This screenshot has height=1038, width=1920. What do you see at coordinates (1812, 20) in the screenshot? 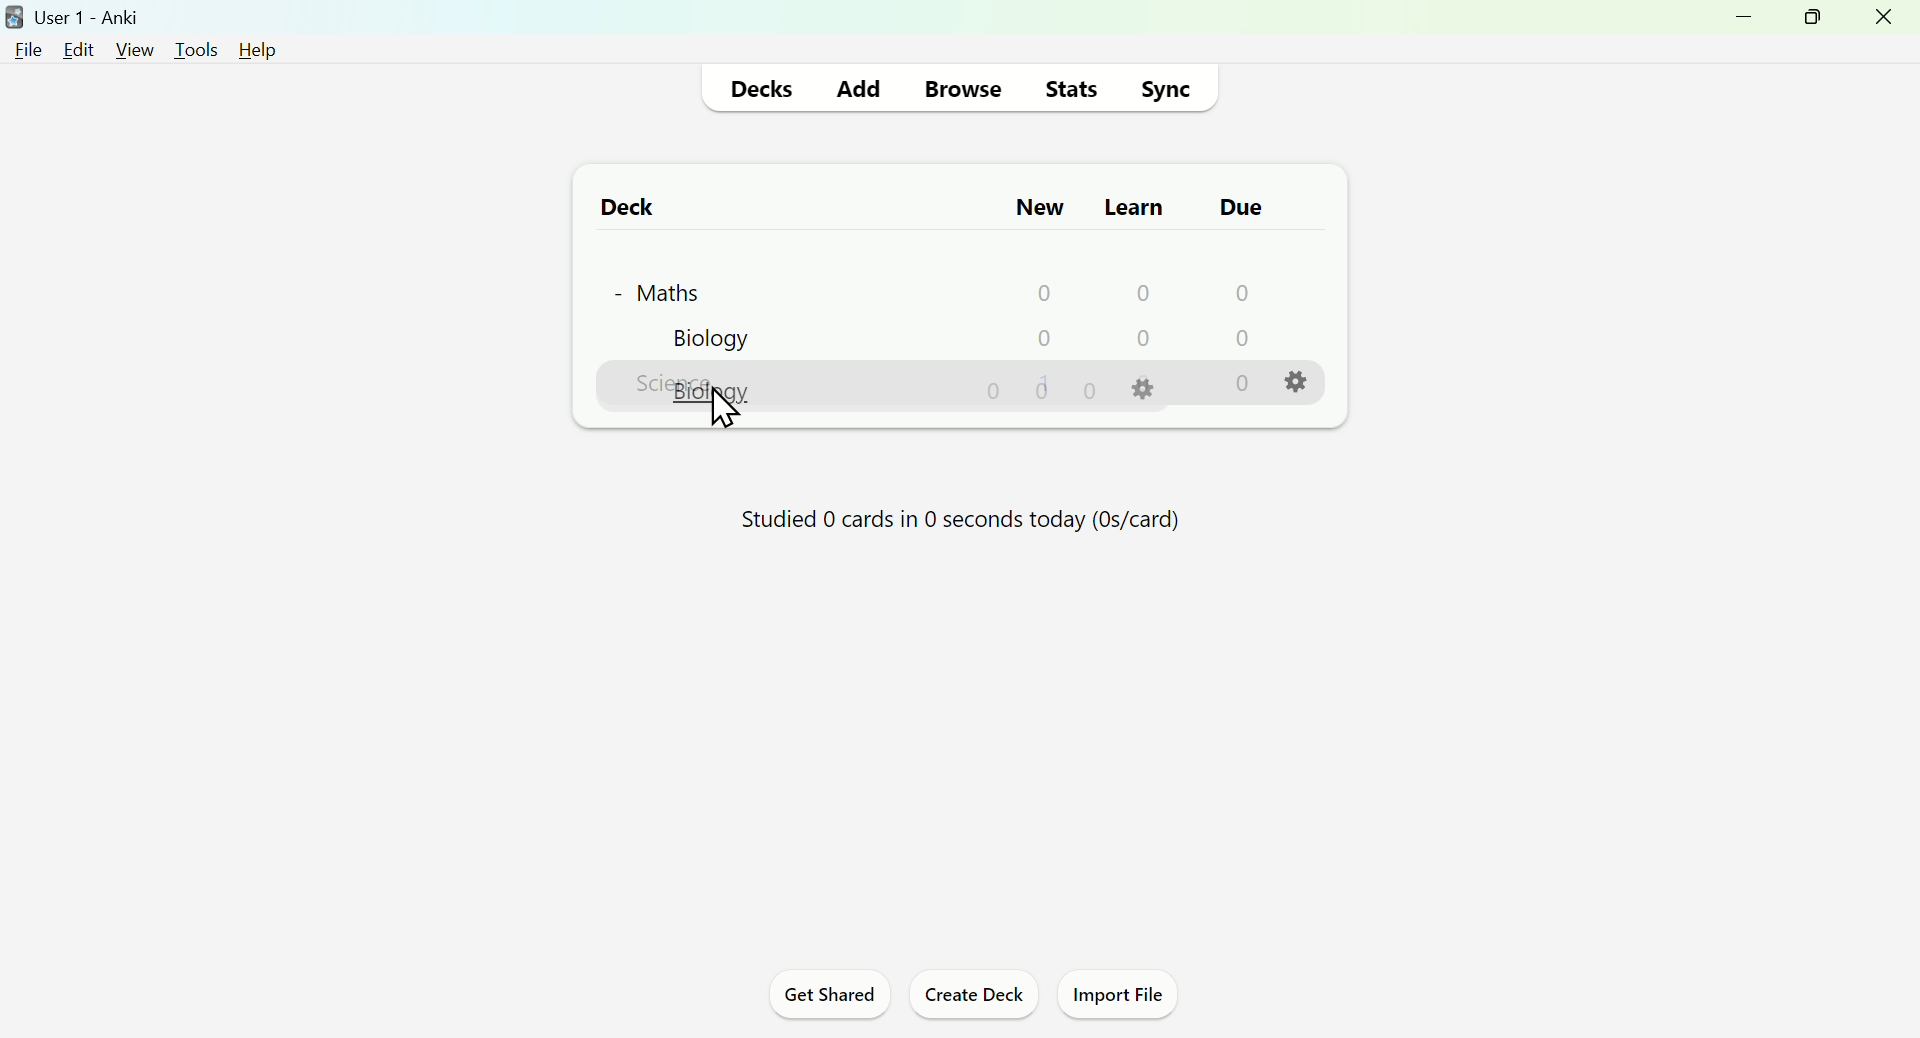
I see `` at bounding box center [1812, 20].